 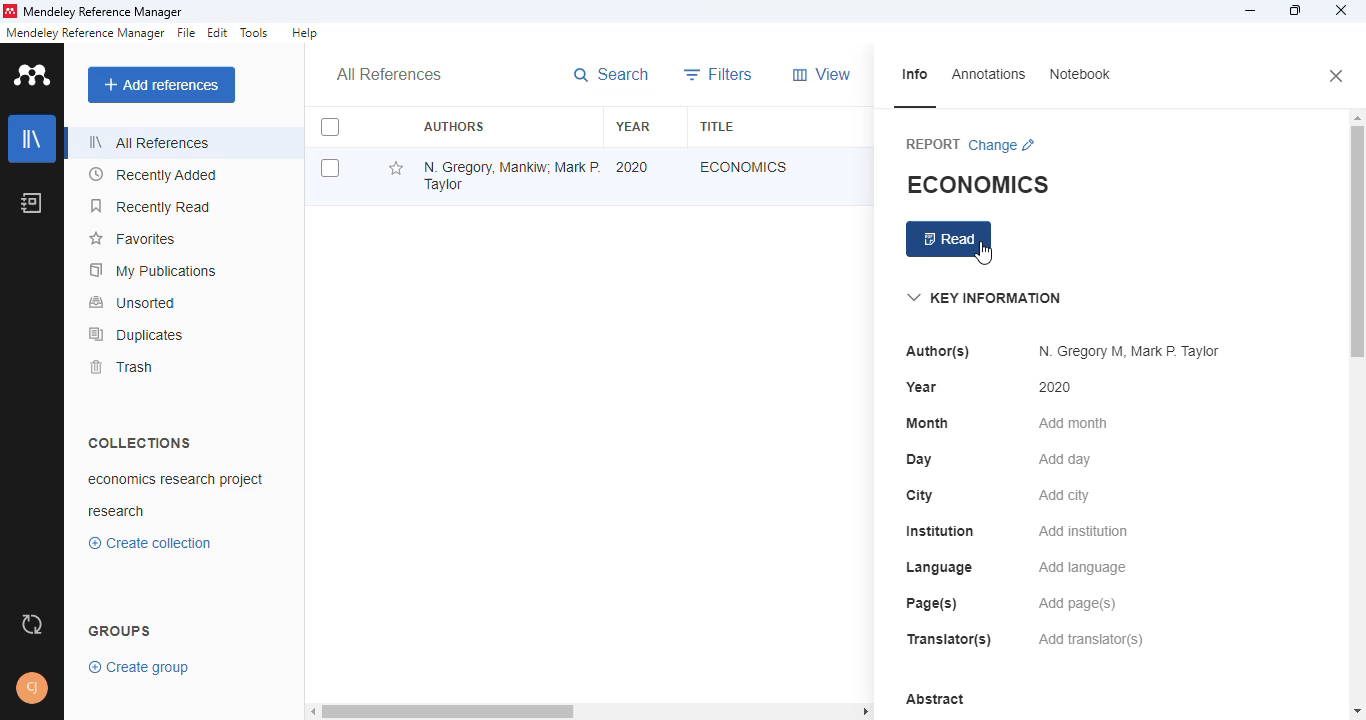 What do you see at coordinates (153, 173) in the screenshot?
I see `recently added` at bounding box center [153, 173].